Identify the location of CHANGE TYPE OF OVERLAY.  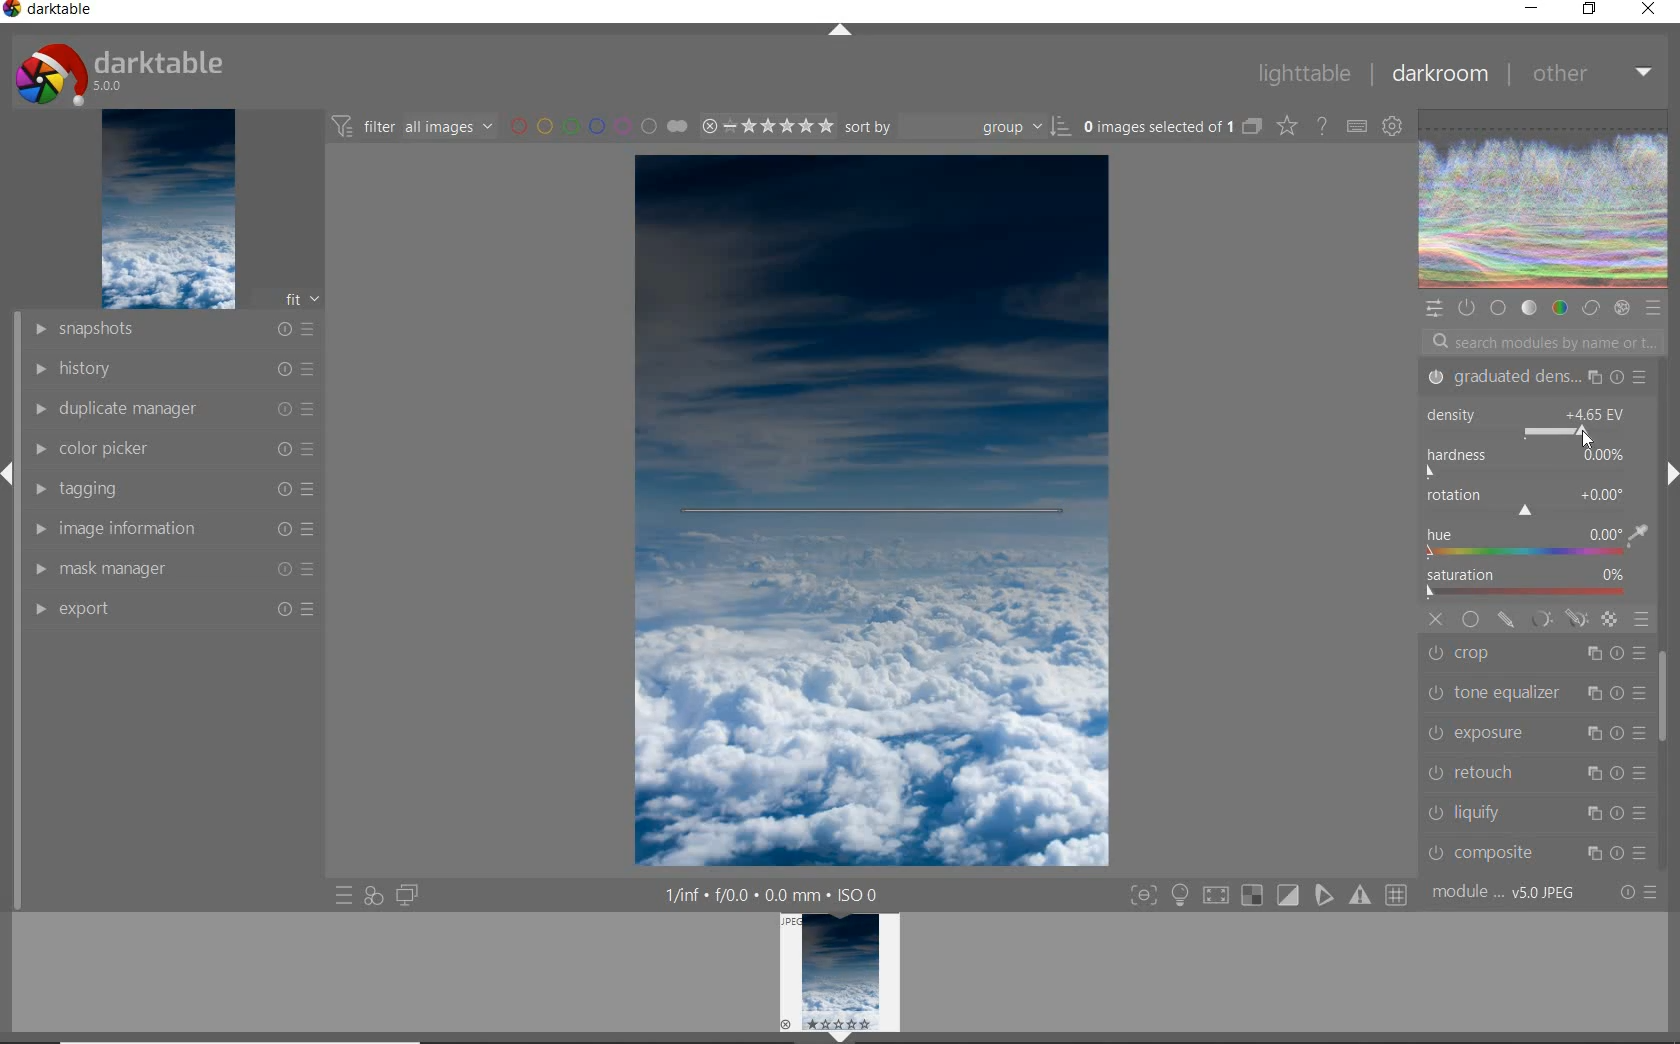
(1286, 128).